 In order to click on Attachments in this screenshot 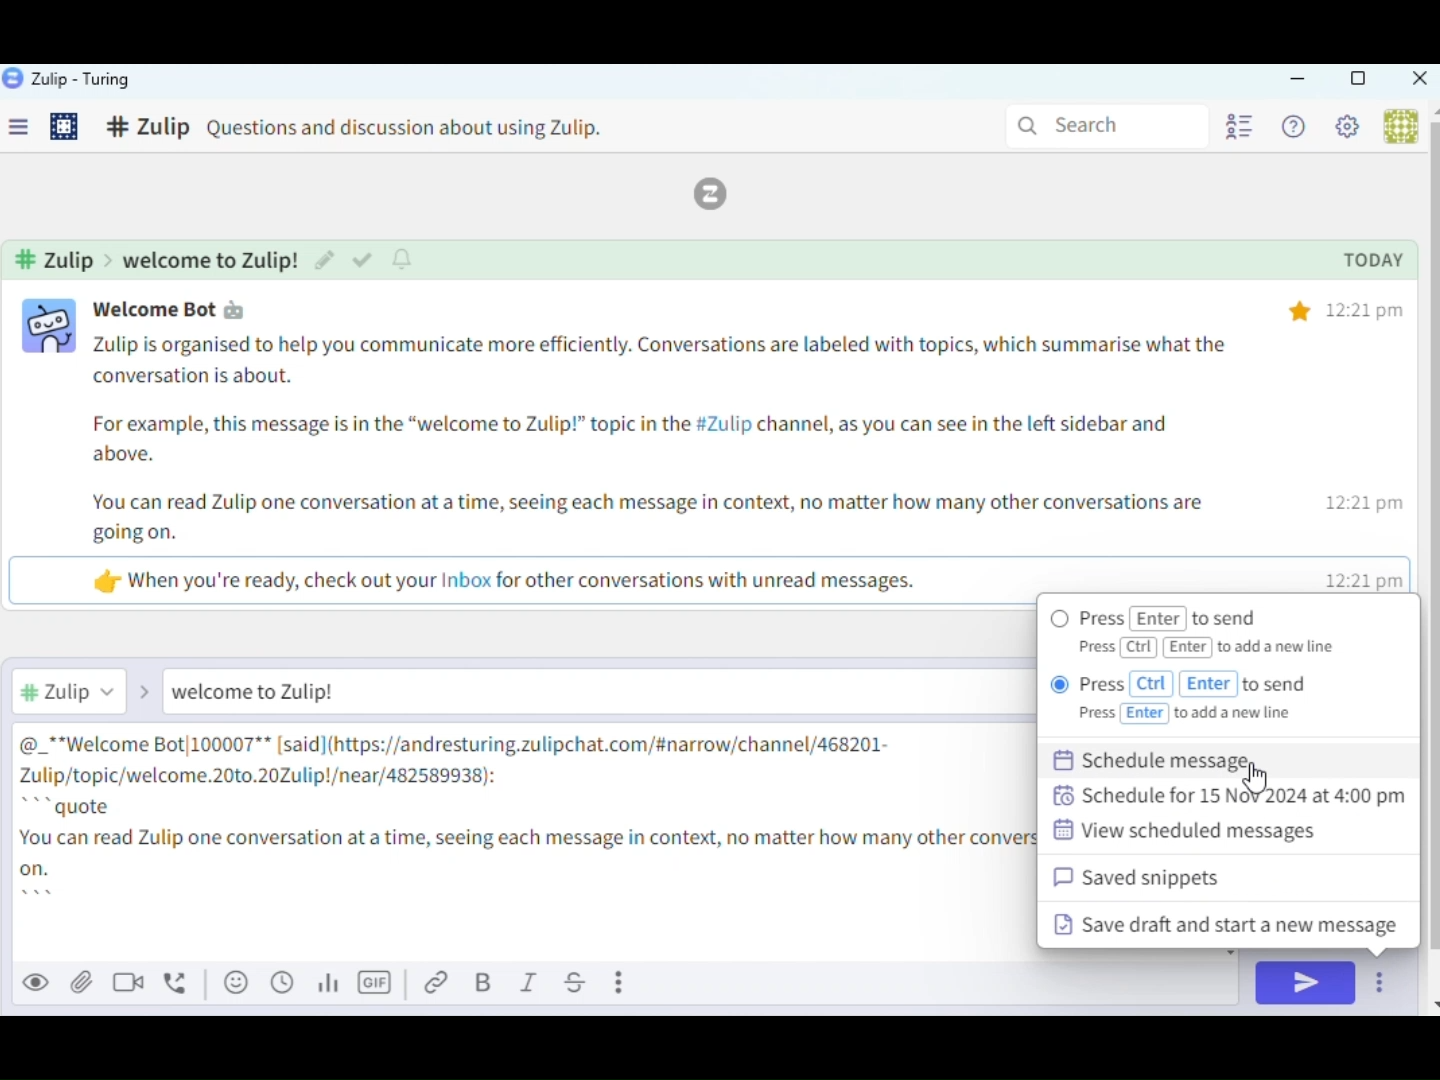, I will do `click(82, 982)`.